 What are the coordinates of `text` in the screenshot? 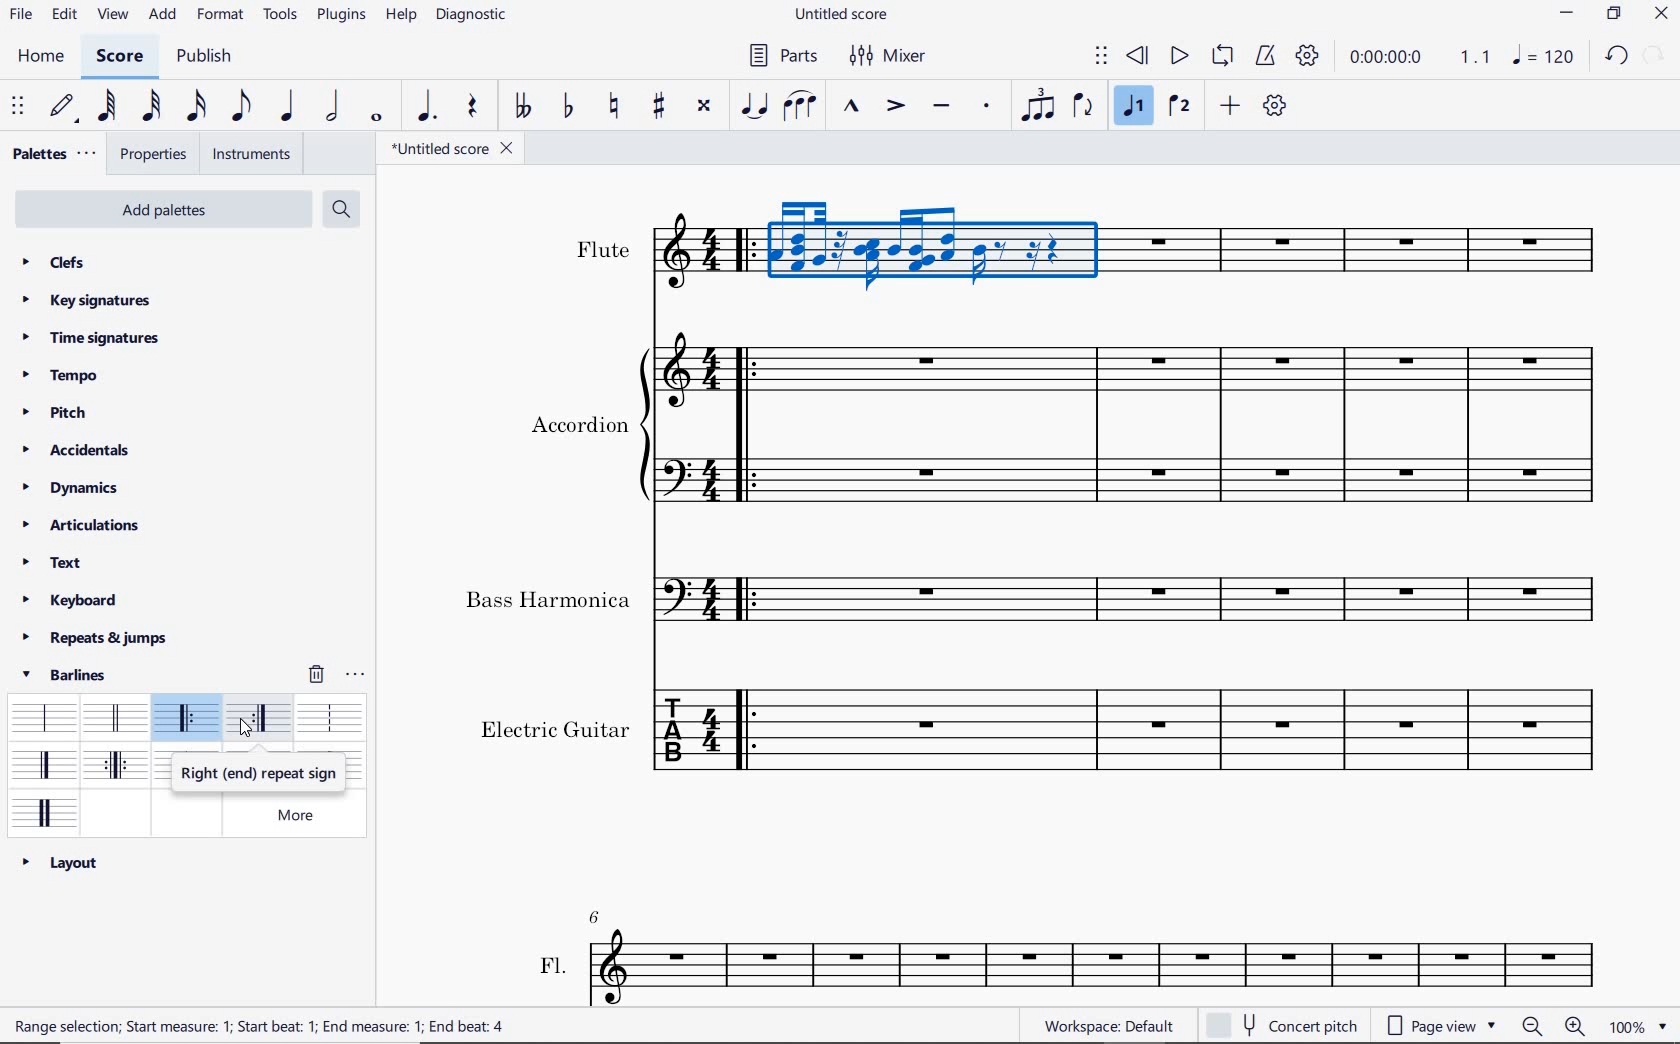 It's located at (52, 562).